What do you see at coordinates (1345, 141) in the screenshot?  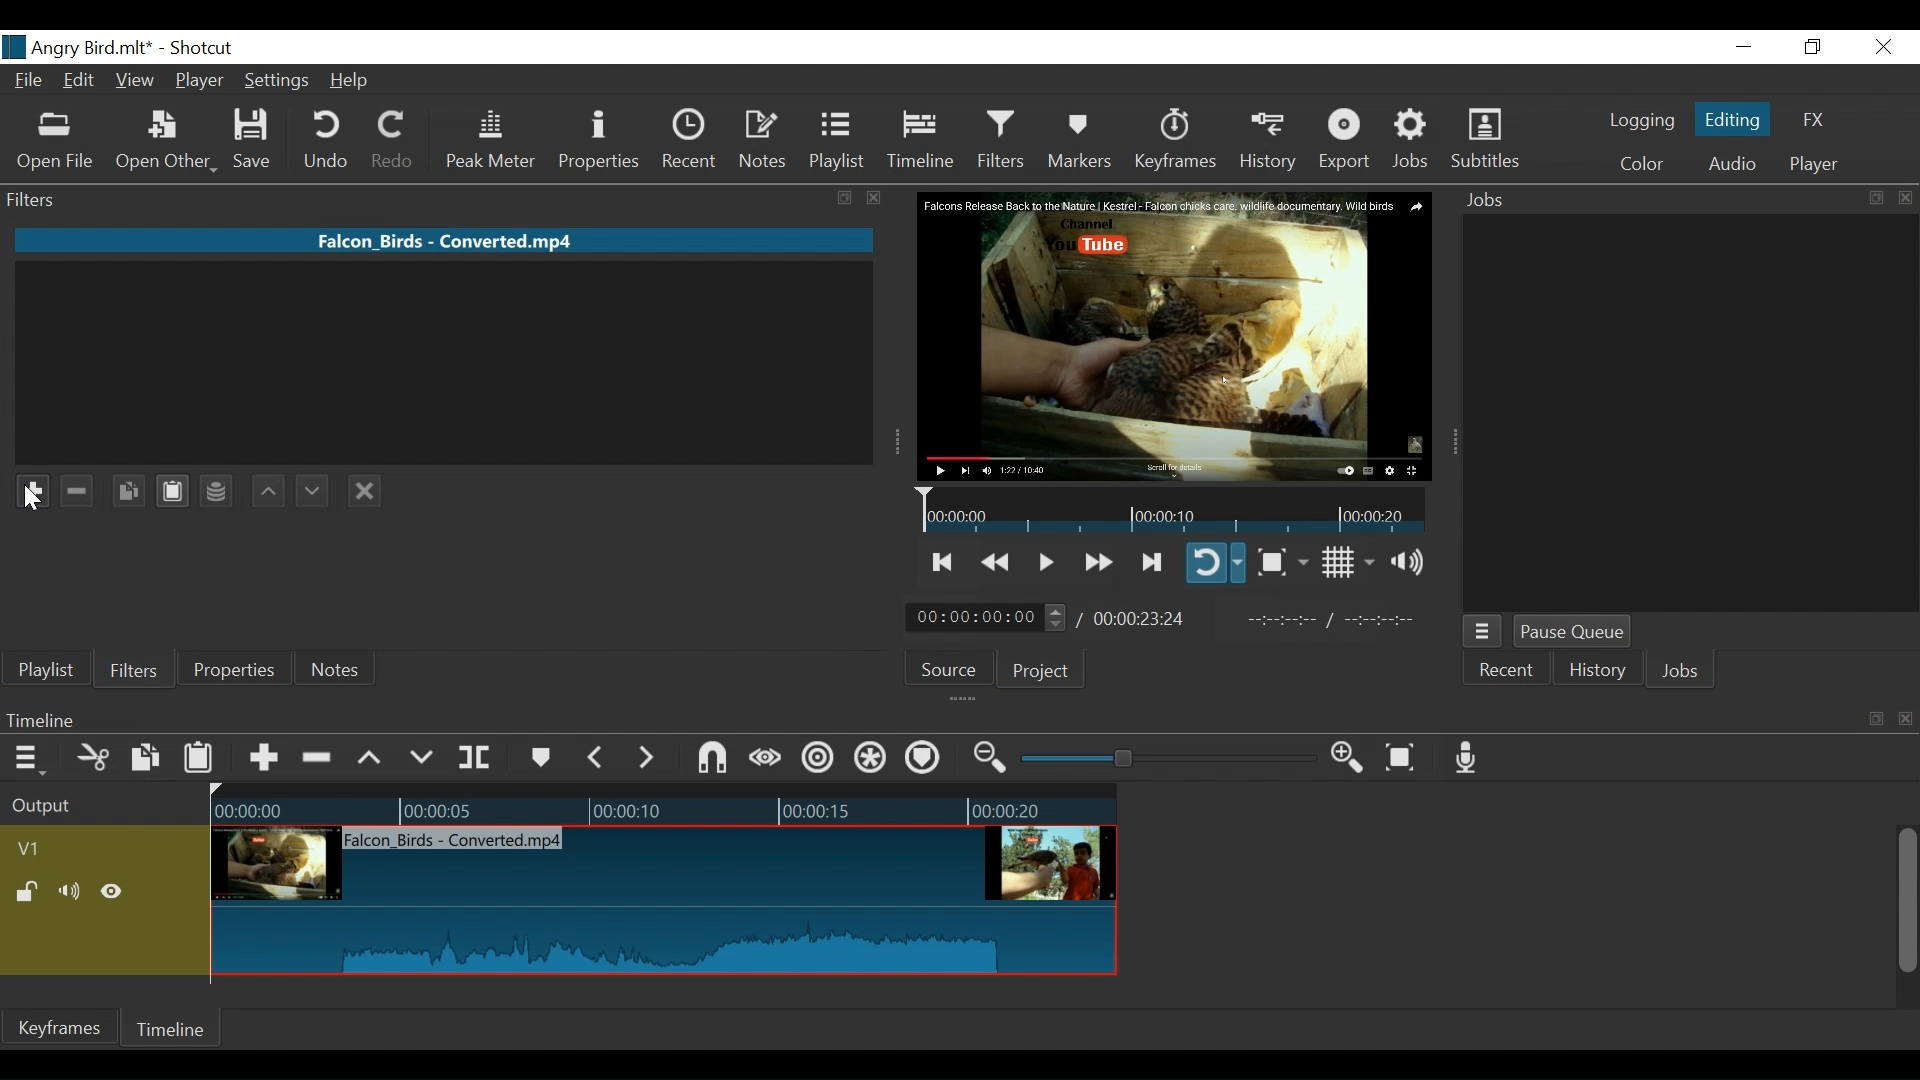 I see `Export` at bounding box center [1345, 141].